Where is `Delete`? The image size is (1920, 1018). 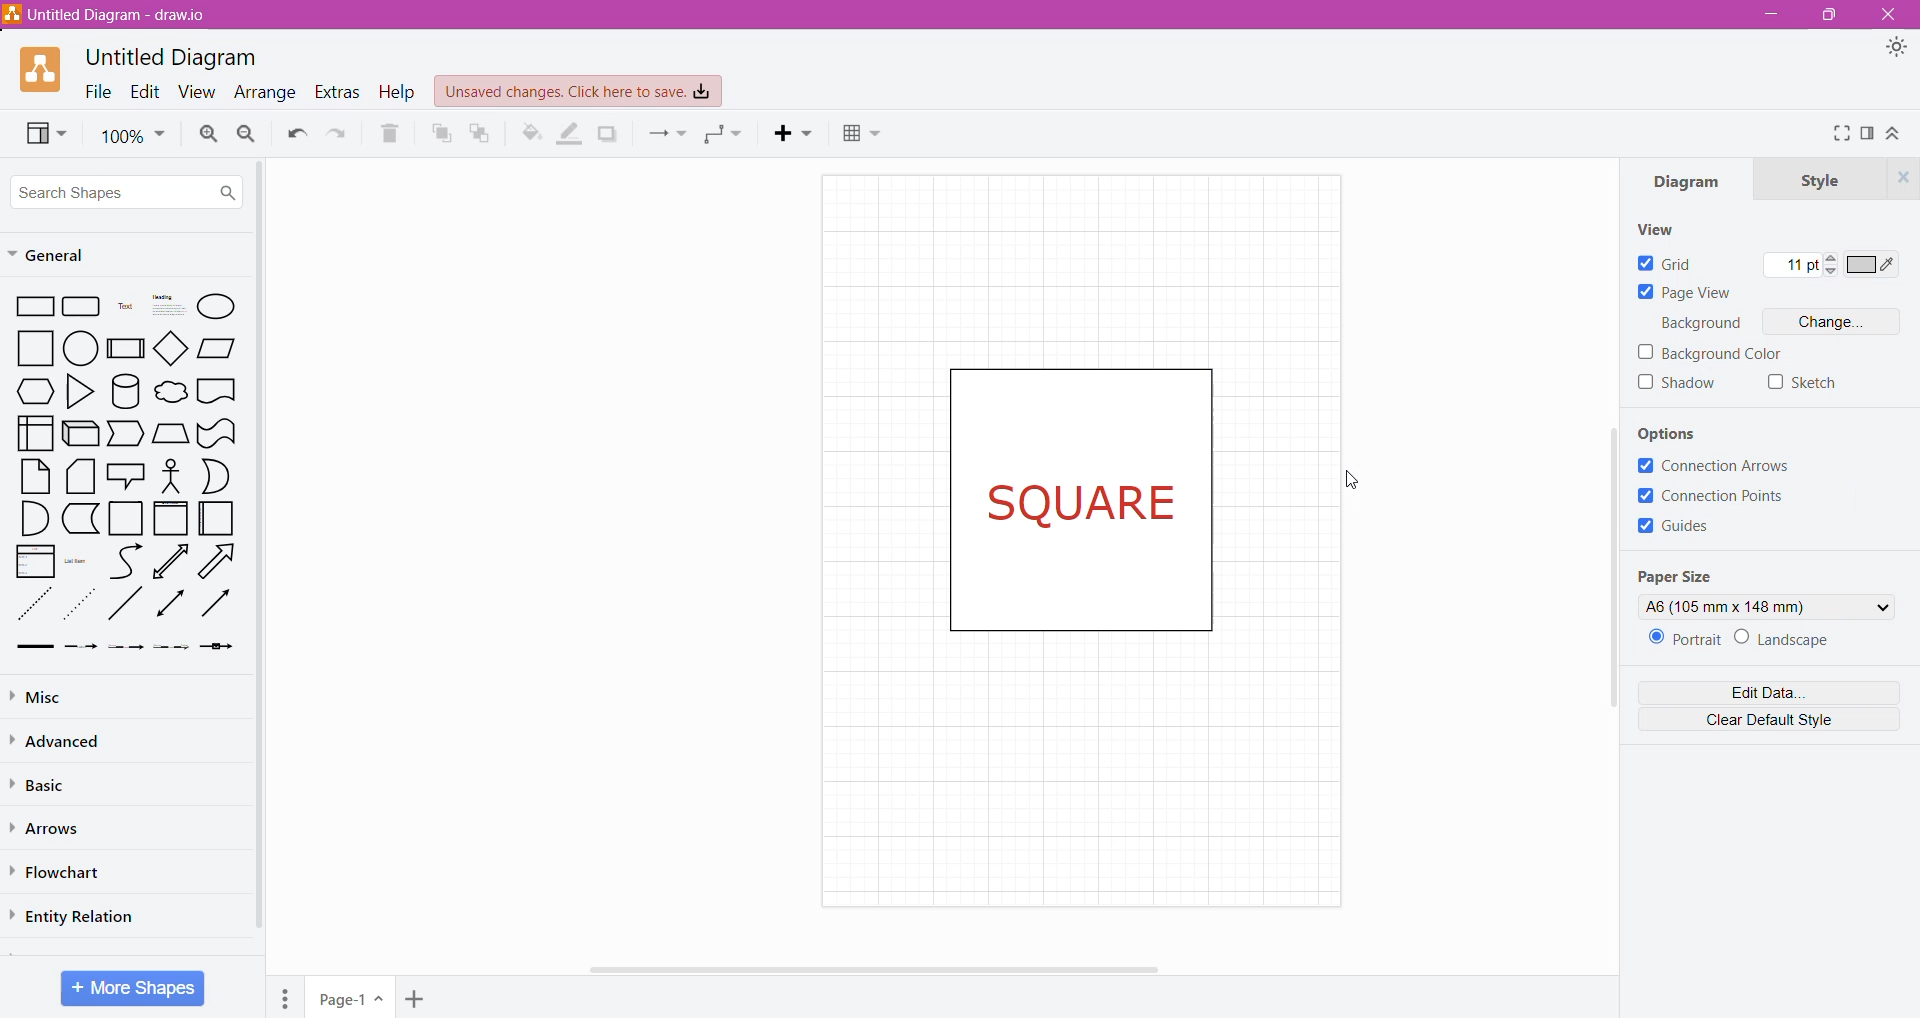 Delete is located at coordinates (397, 135).